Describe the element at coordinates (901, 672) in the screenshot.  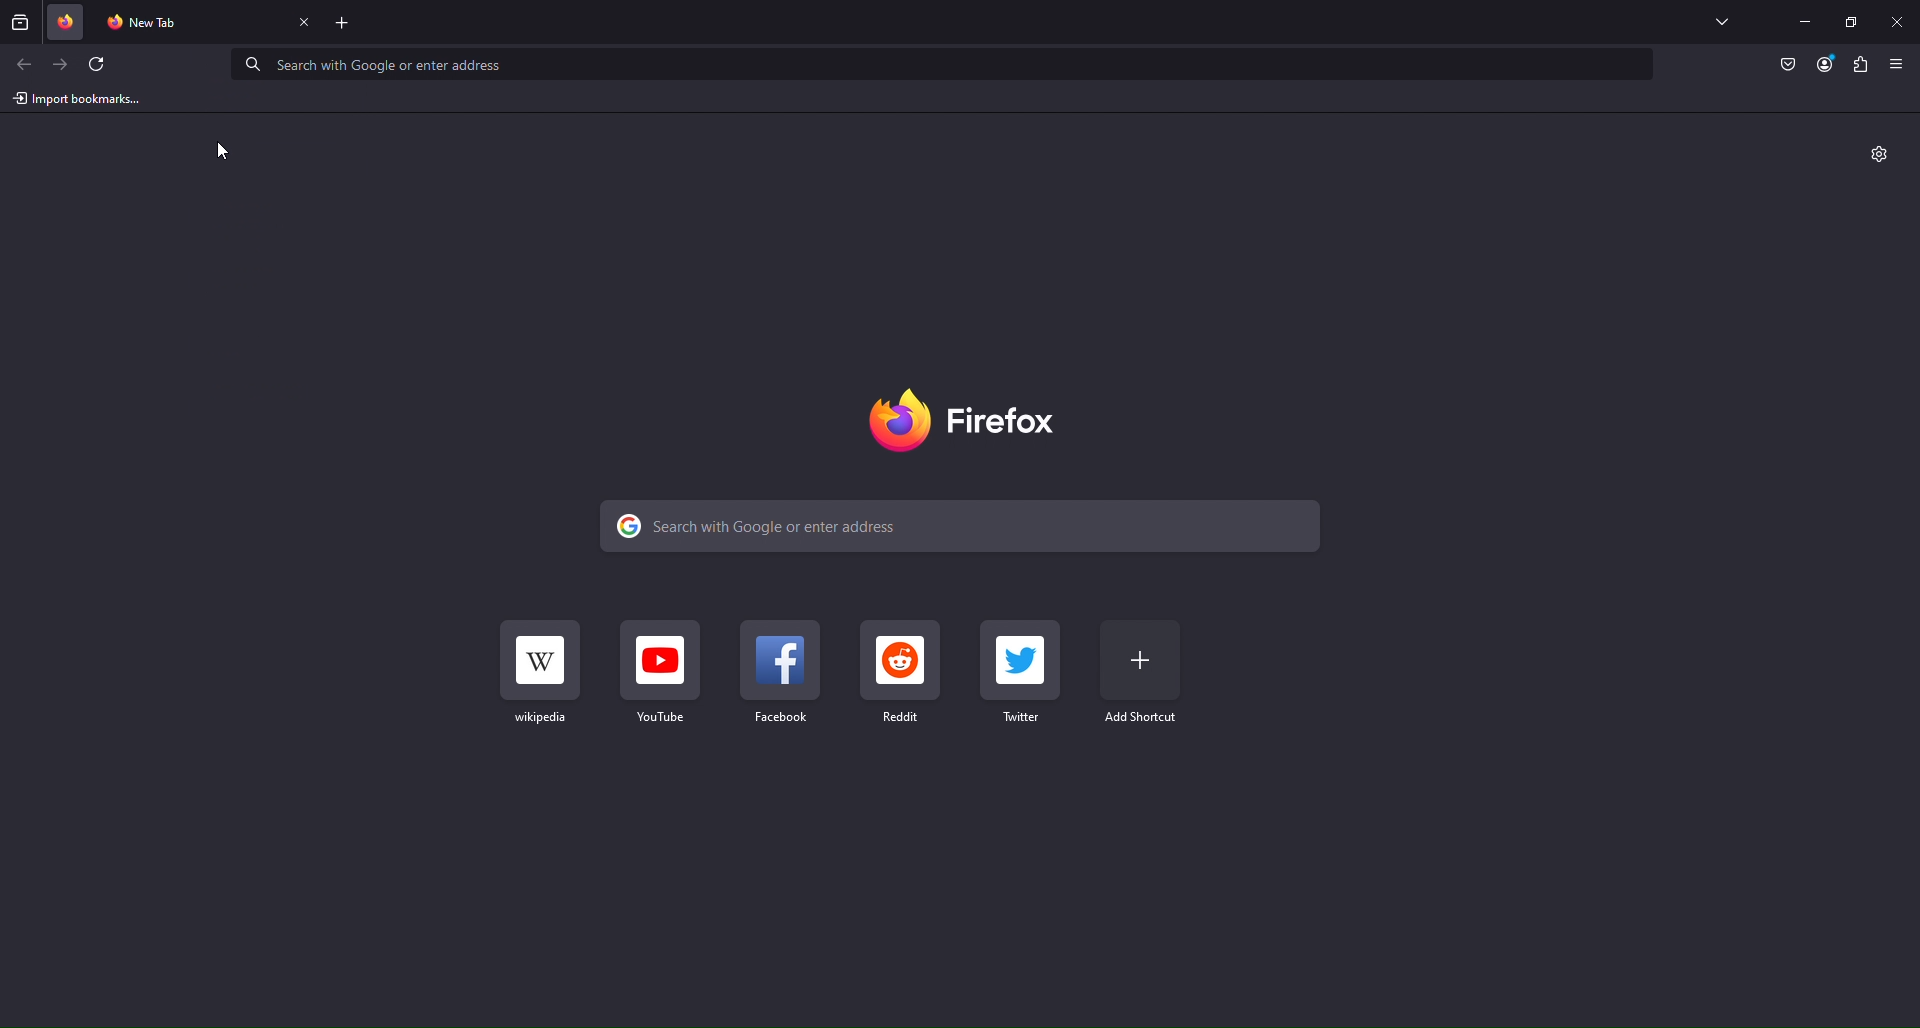
I see `Reddit Shortcut` at that location.